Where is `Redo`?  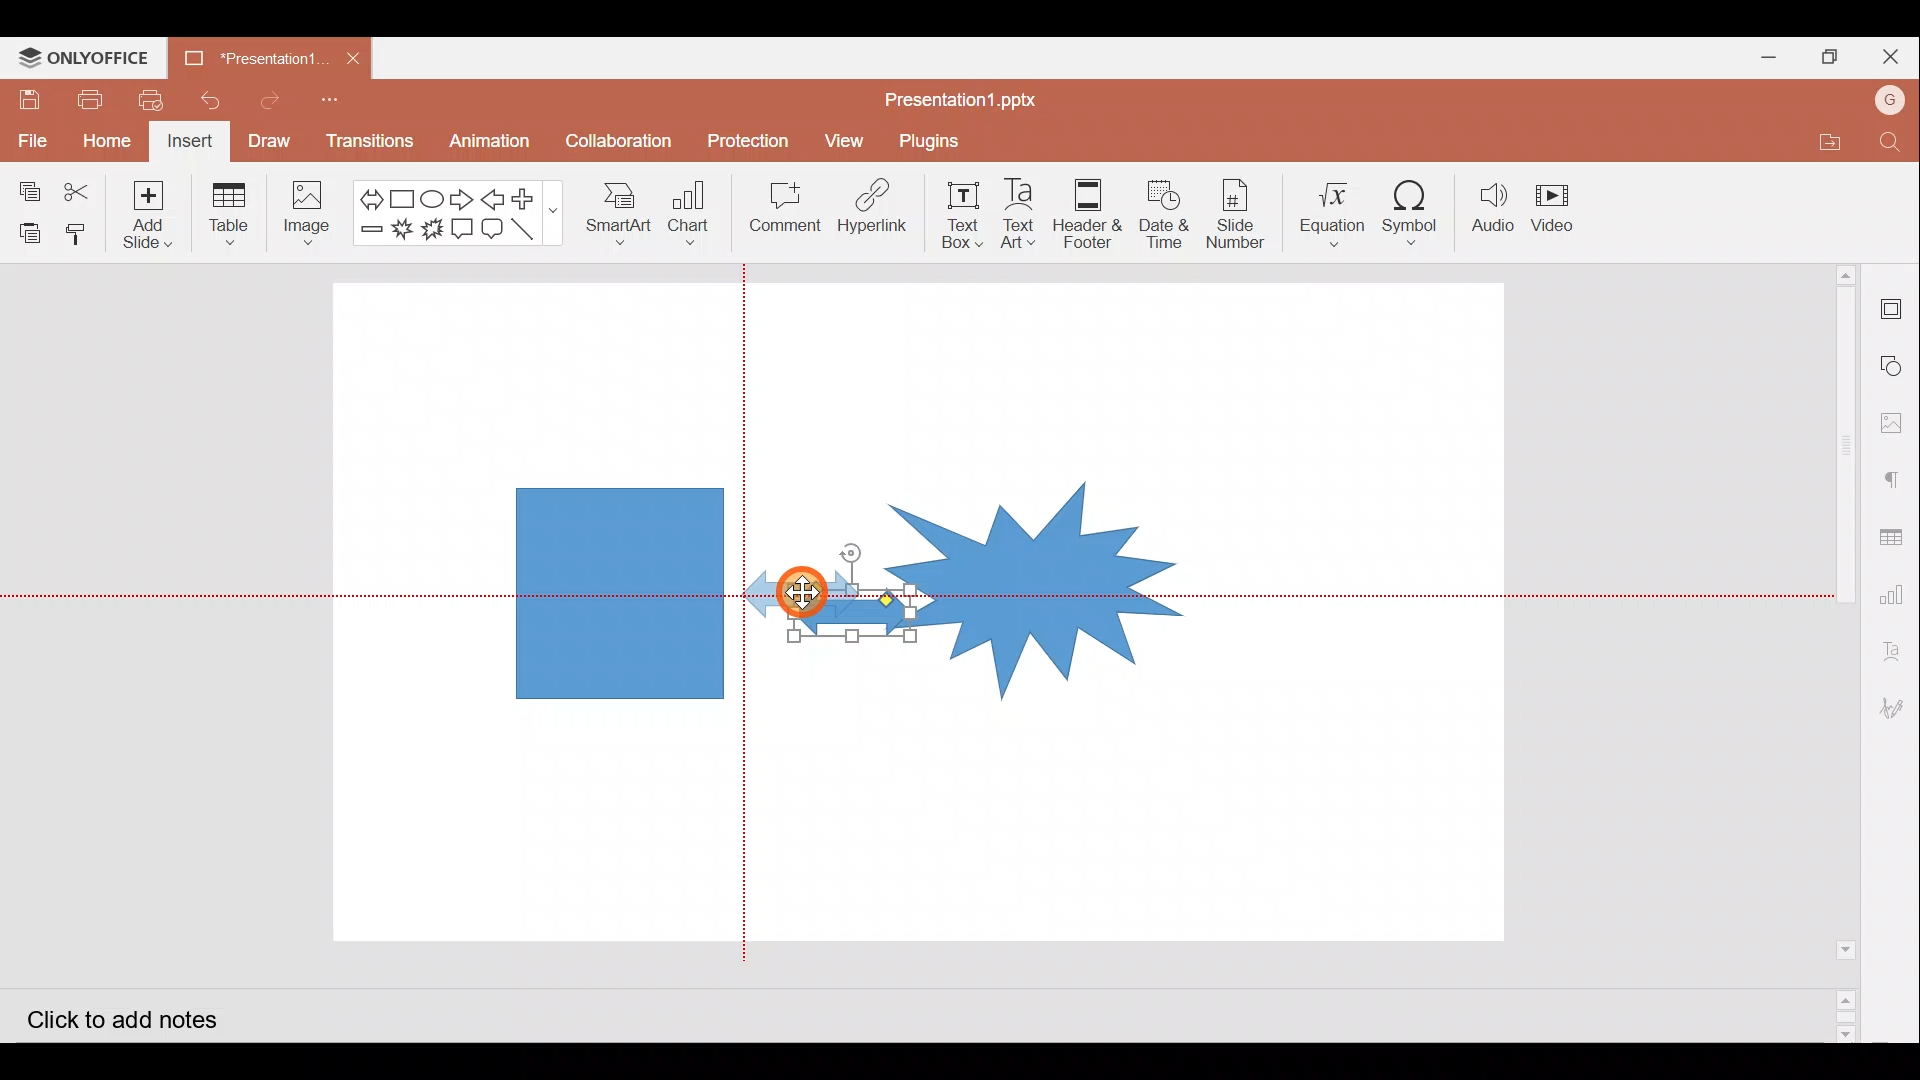 Redo is located at coordinates (277, 103).